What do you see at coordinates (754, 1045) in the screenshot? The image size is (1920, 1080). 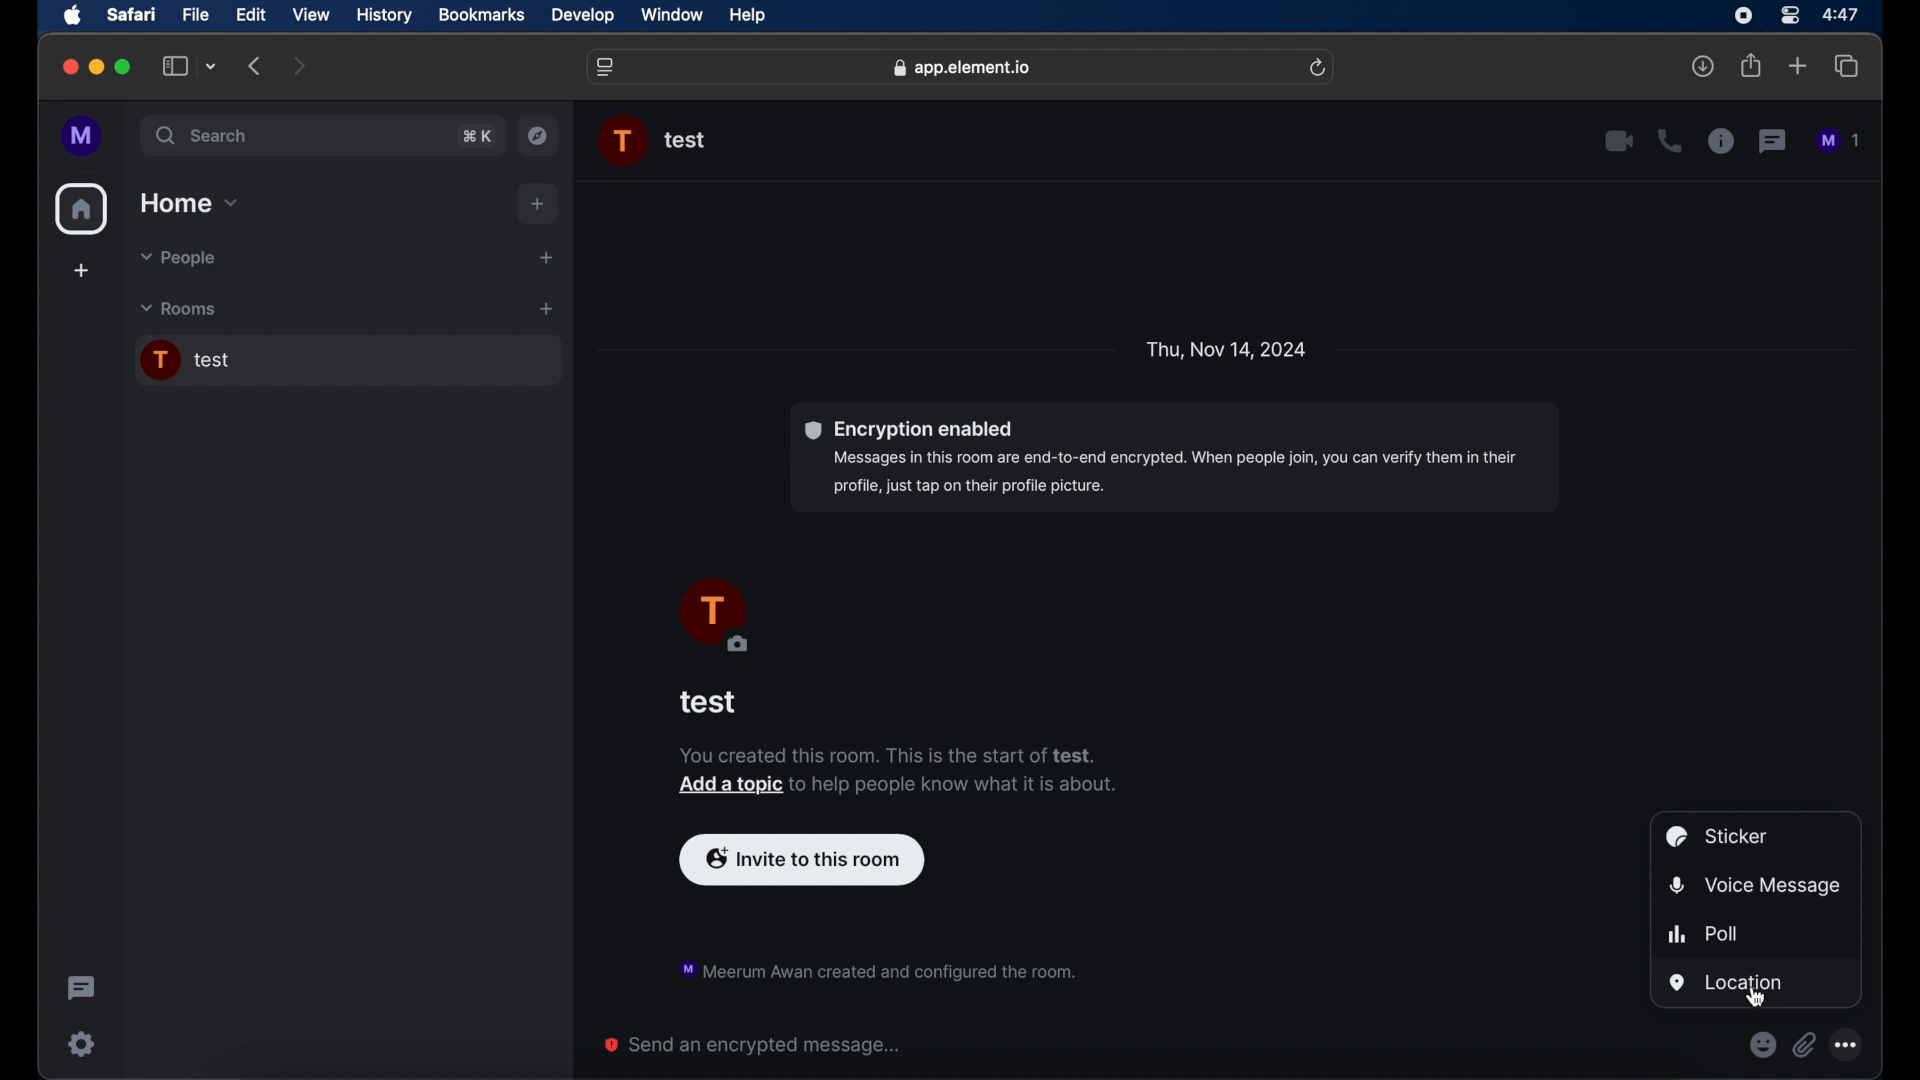 I see `send an encrypted message...` at bounding box center [754, 1045].